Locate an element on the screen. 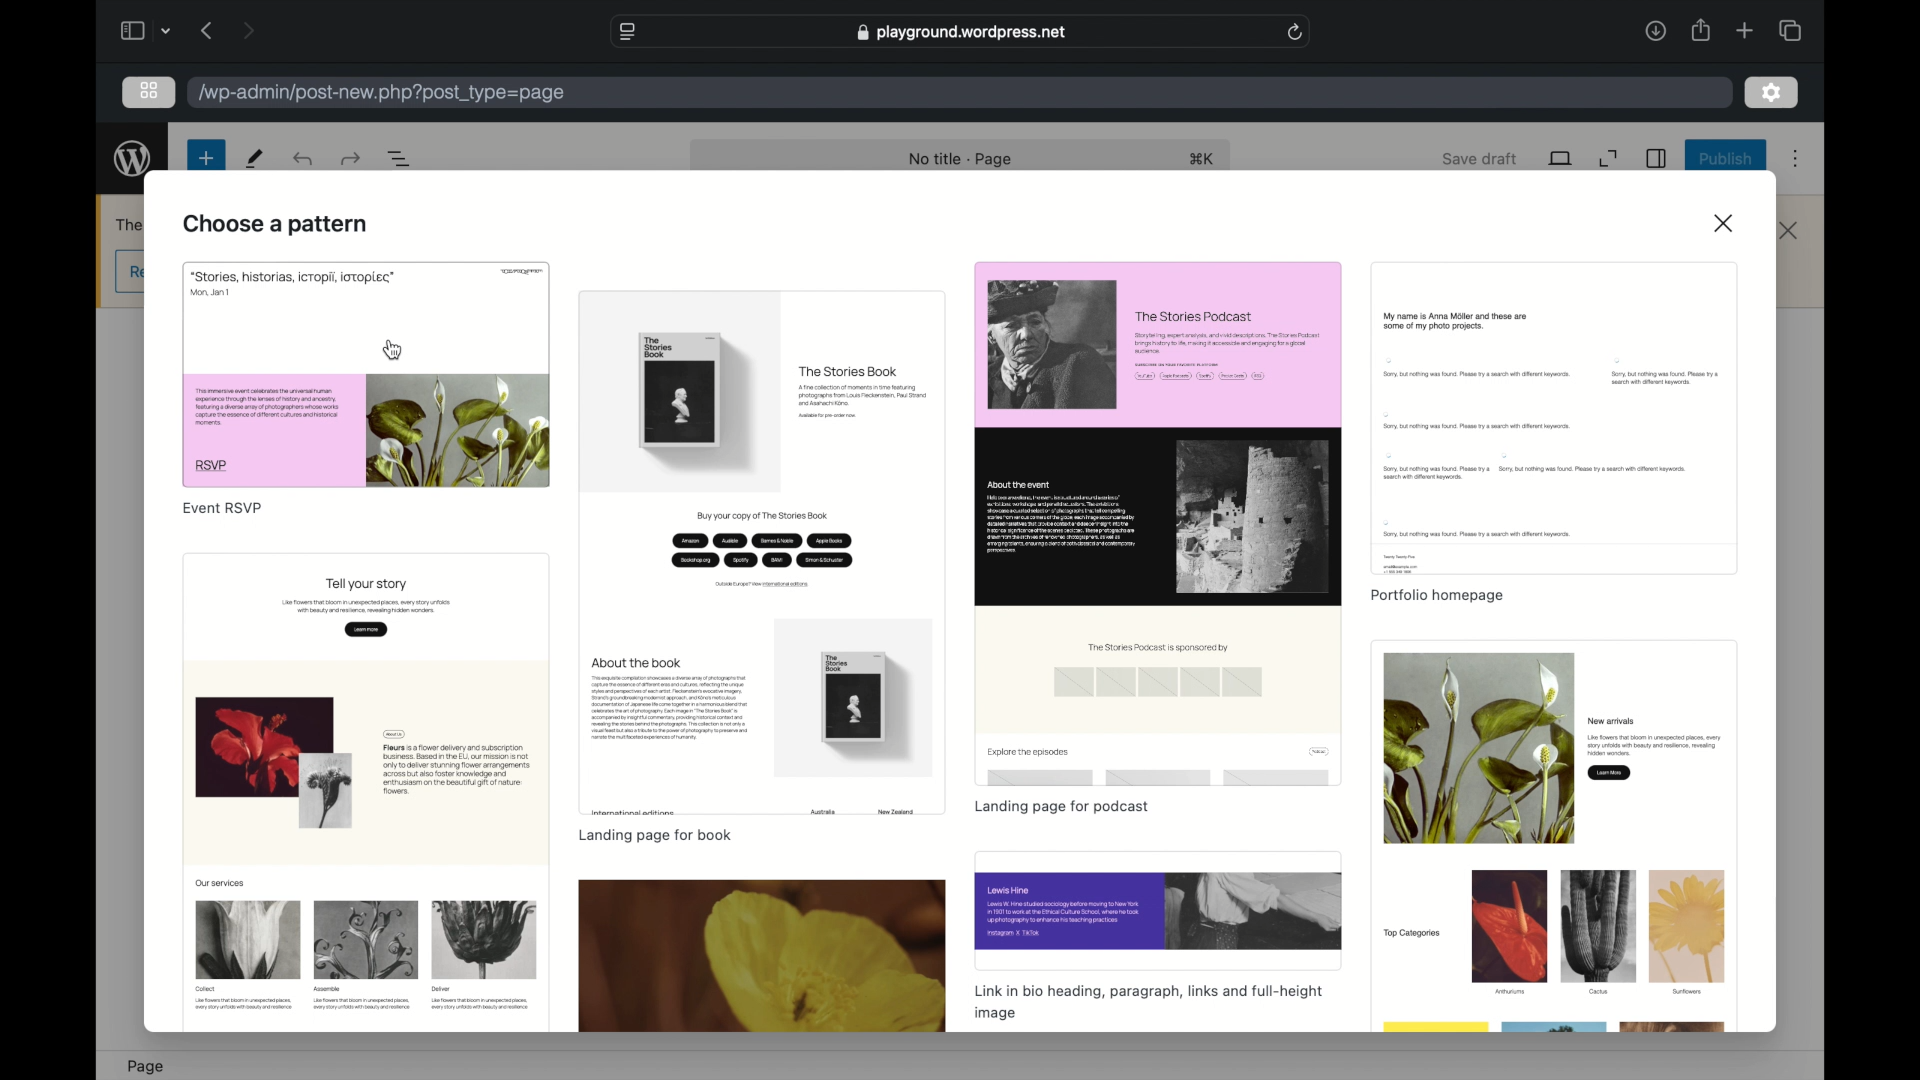 The height and width of the screenshot is (1080, 1920). view is located at coordinates (1561, 158).